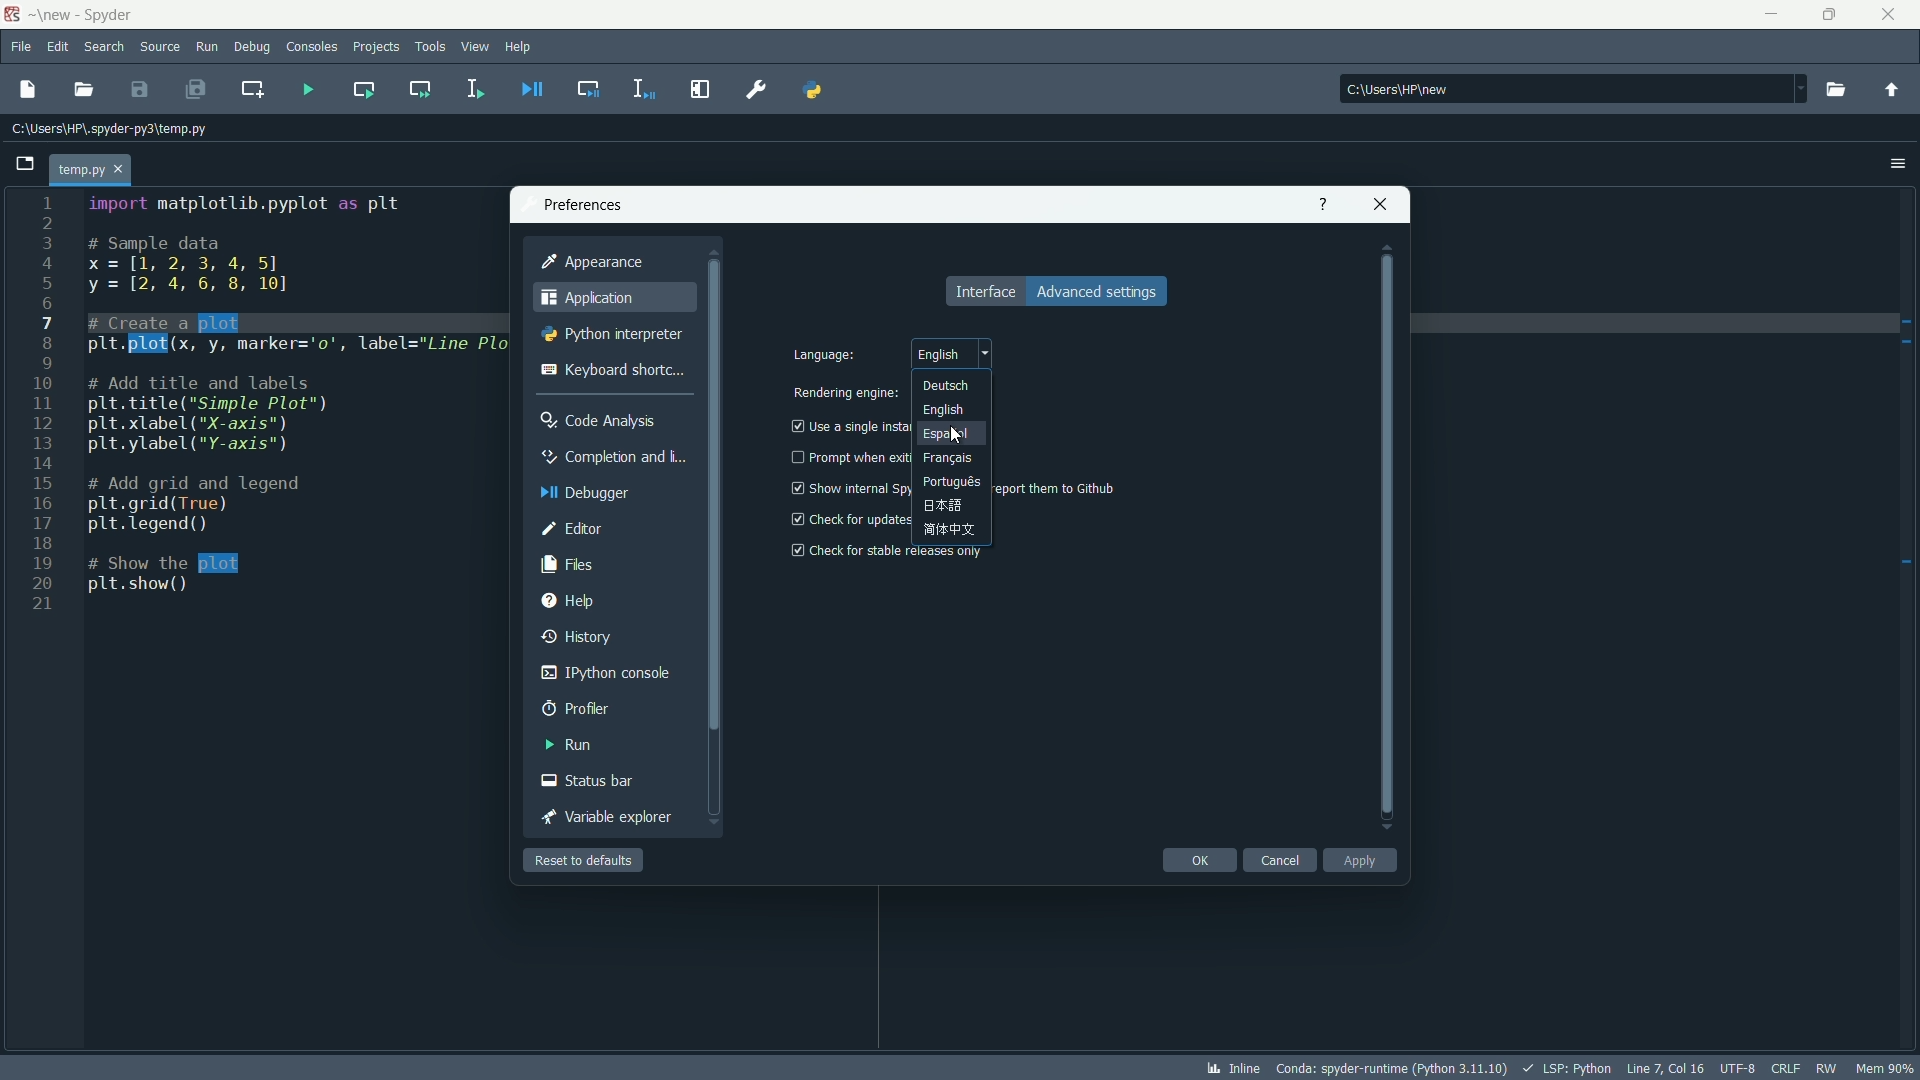  Describe the element at coordinates (1235, 1069) in the screenshot. I see `inline` at that location.